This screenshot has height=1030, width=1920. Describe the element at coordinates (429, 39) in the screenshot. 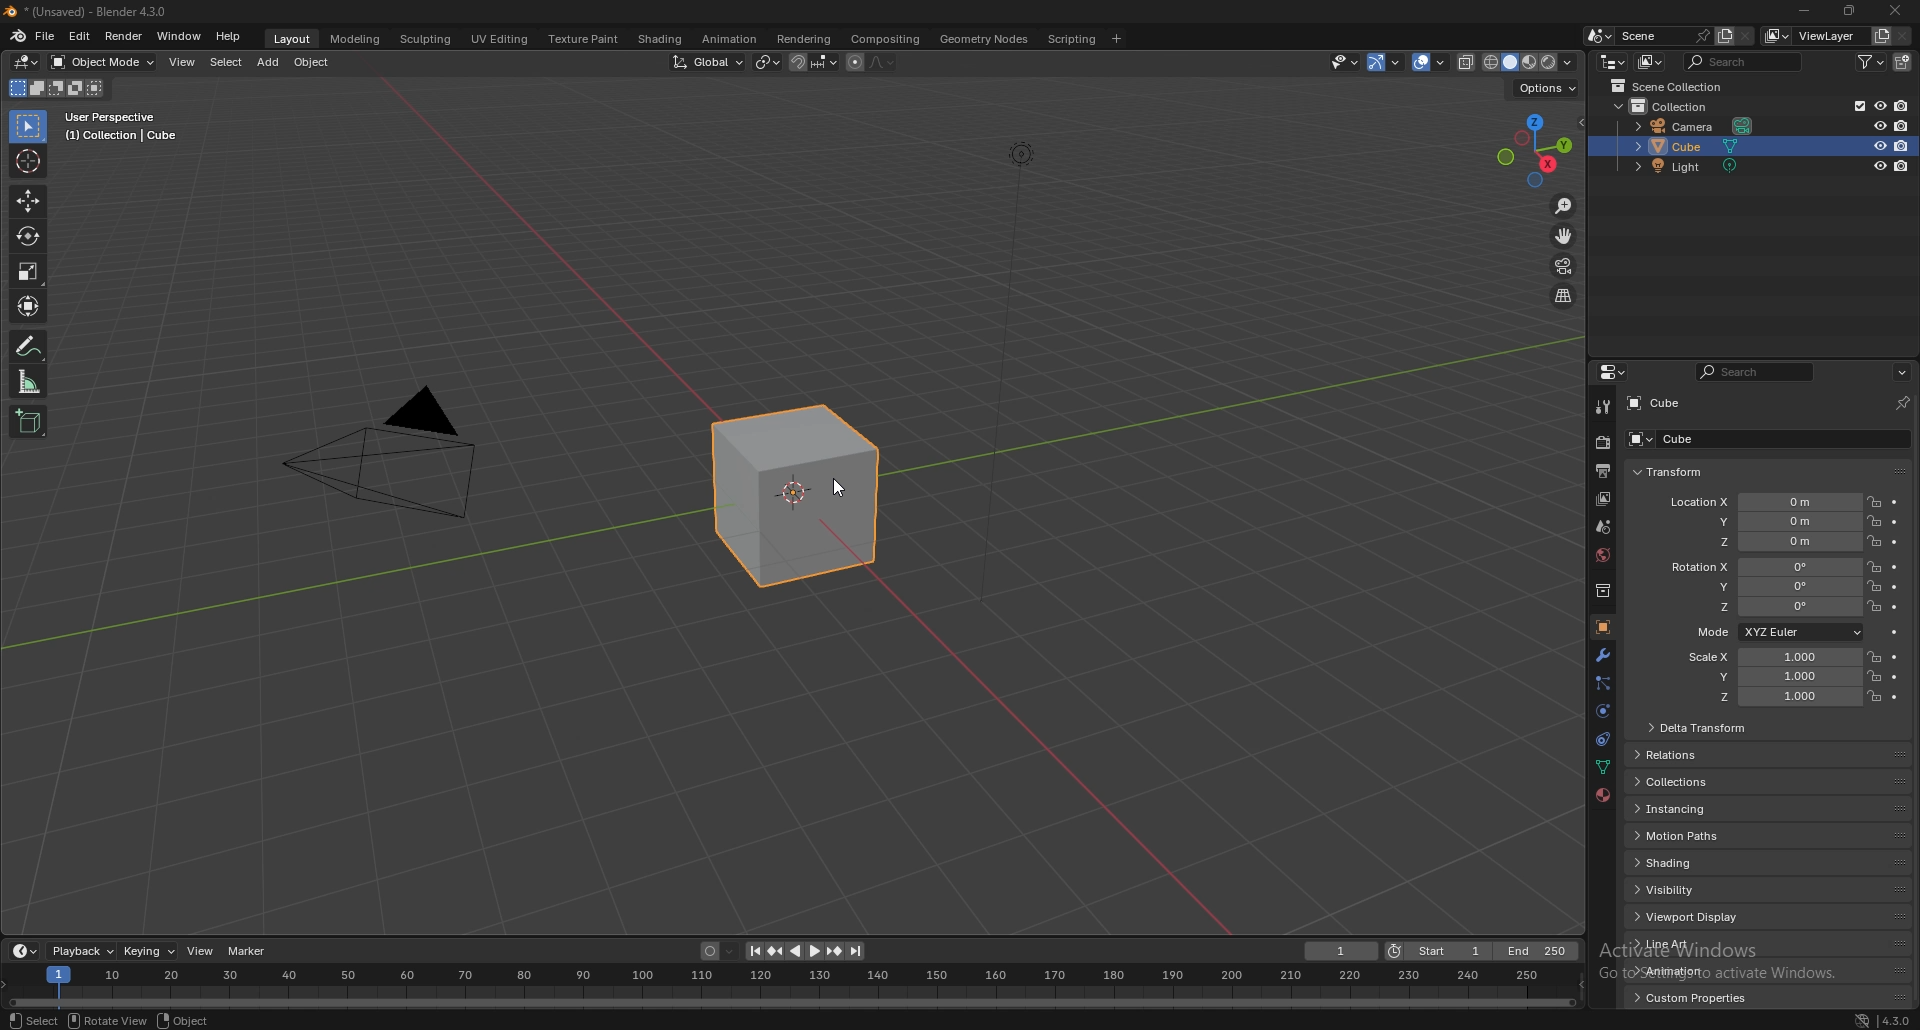

I see `sculpting` at that location.